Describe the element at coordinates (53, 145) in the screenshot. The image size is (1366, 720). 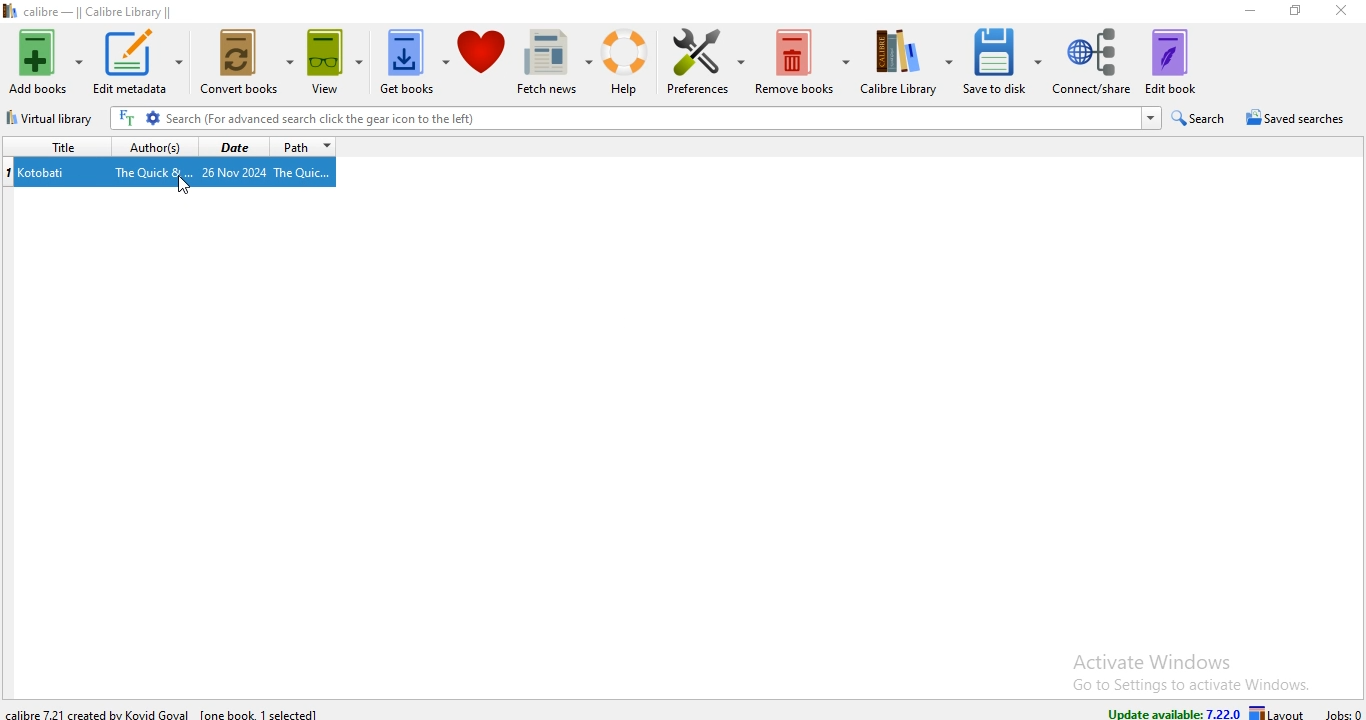
I see `title` at that location.